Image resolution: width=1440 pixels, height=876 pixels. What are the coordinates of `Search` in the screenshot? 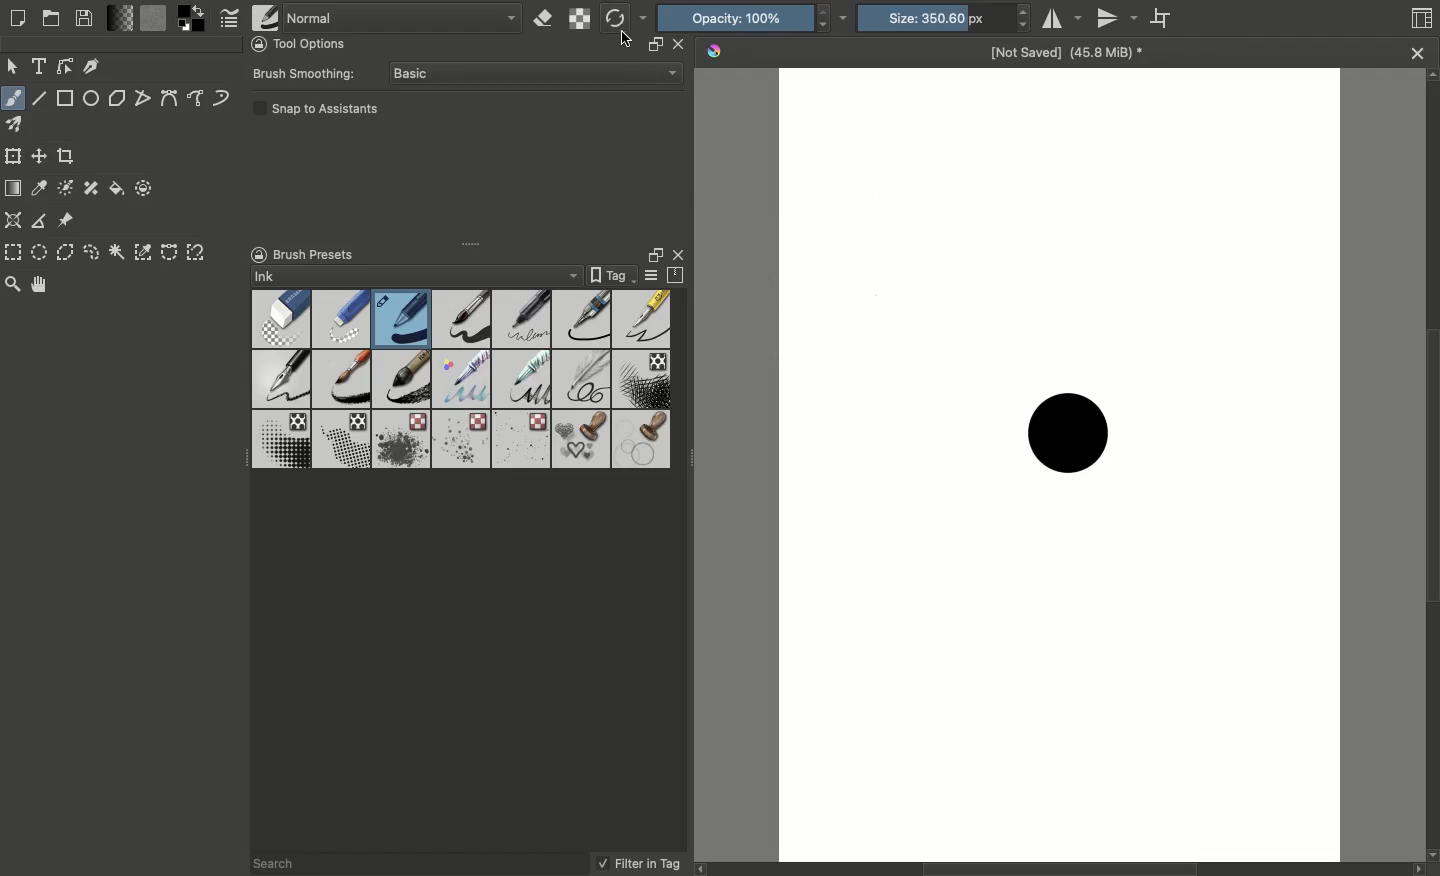 It's located at (284, 862).